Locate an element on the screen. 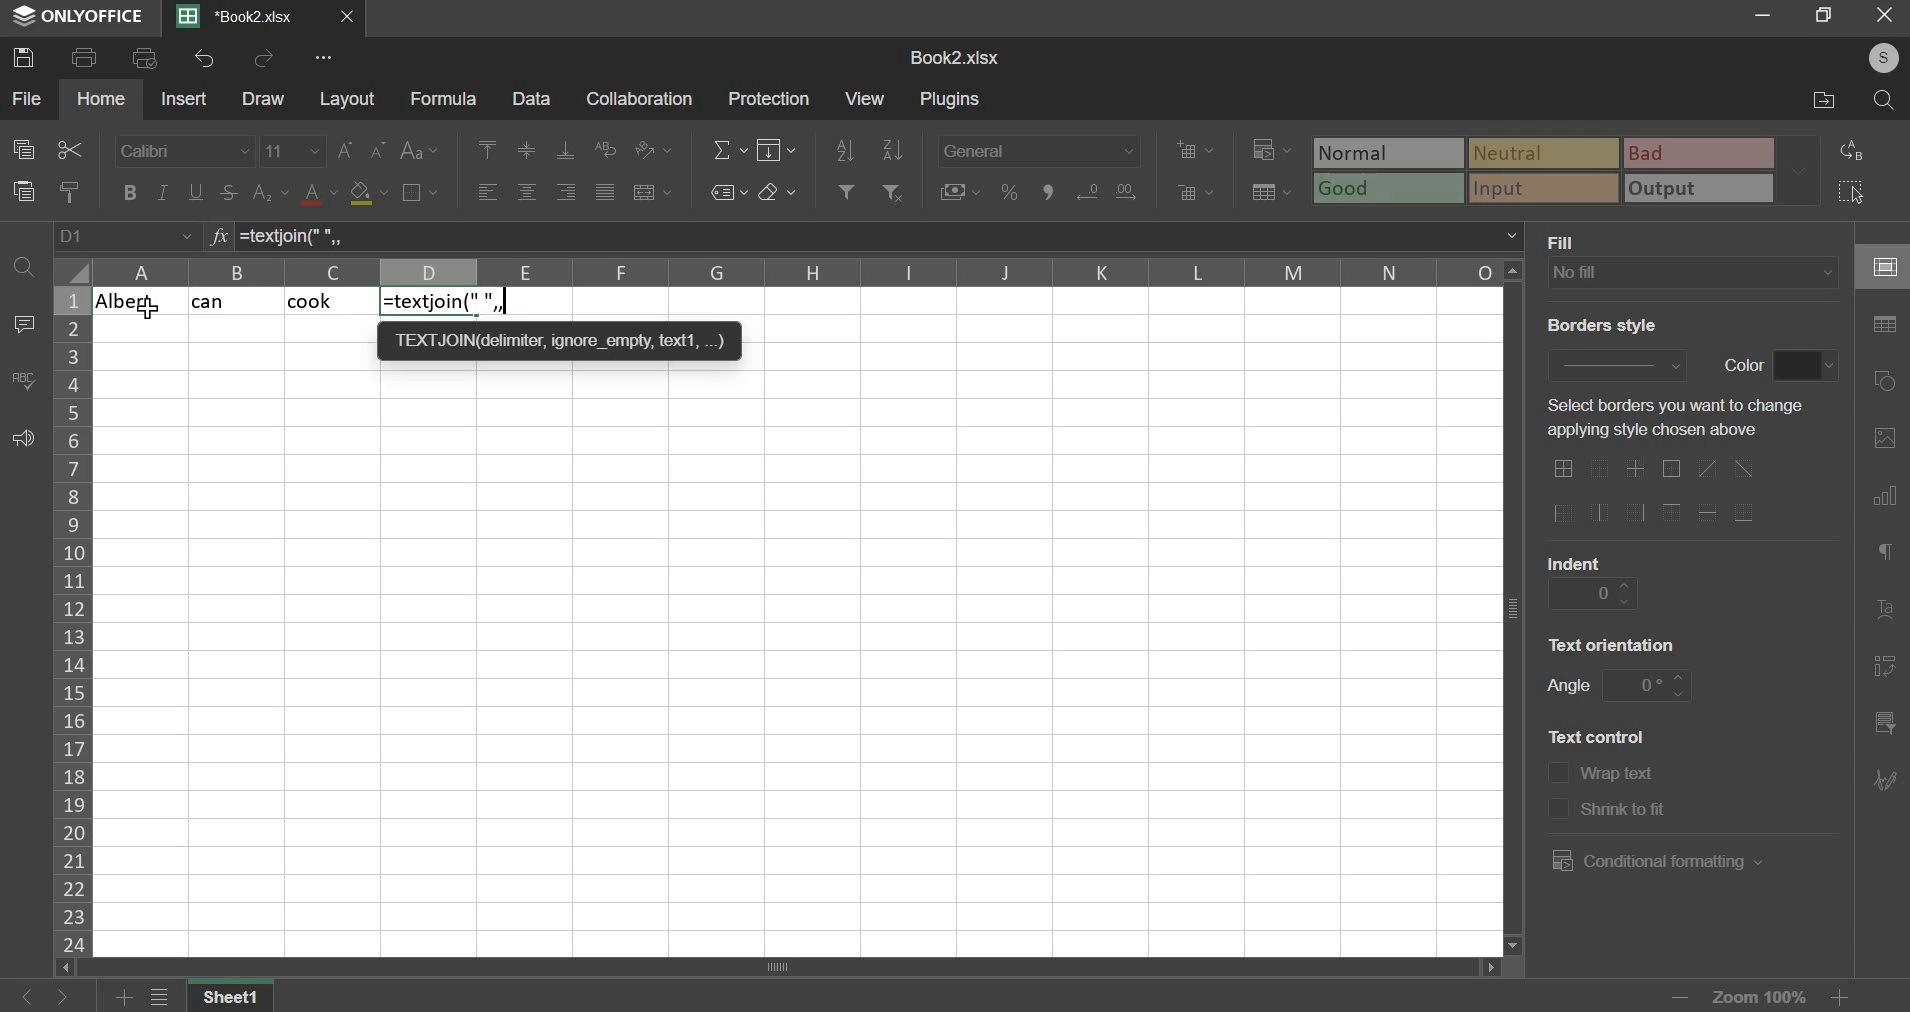 The width and height of the screenshot is (1910, 1012). pivot table is located at coordinates (1885, 668).